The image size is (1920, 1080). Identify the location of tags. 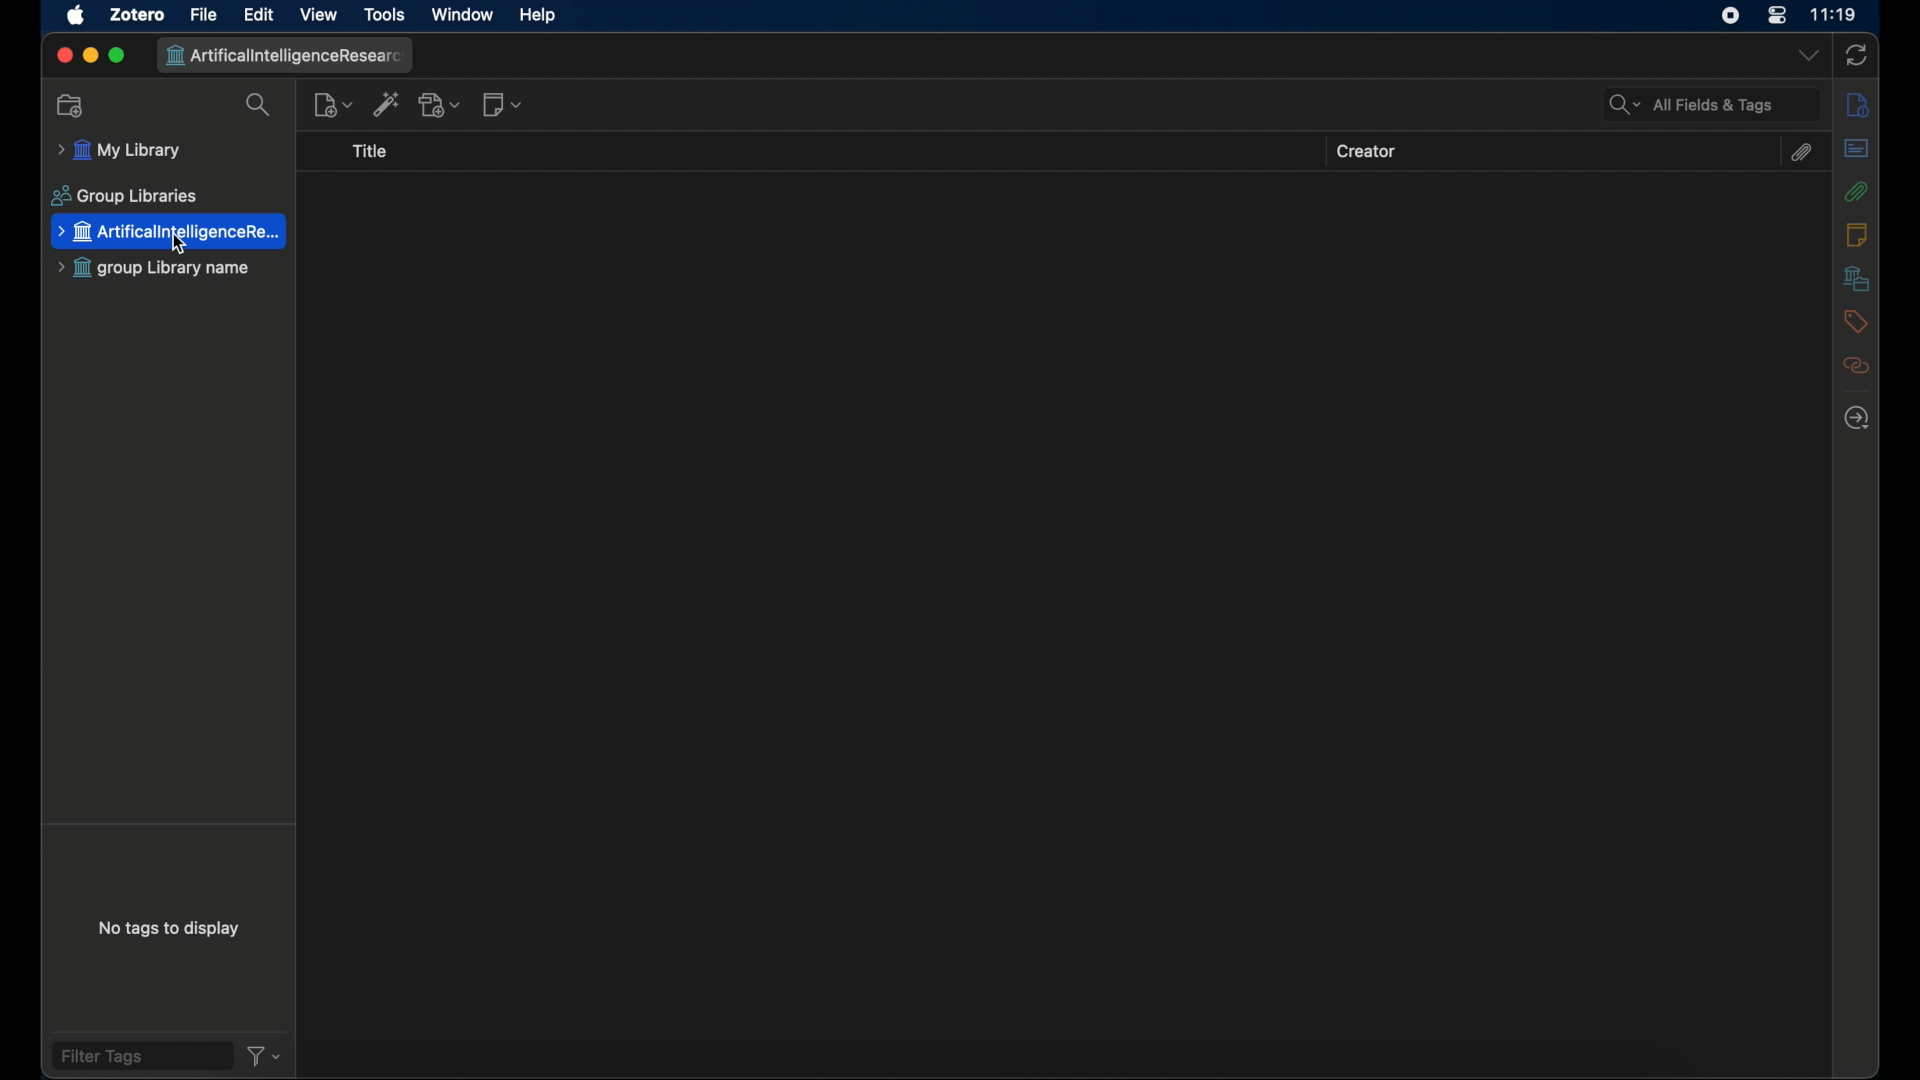
(1854, 320).